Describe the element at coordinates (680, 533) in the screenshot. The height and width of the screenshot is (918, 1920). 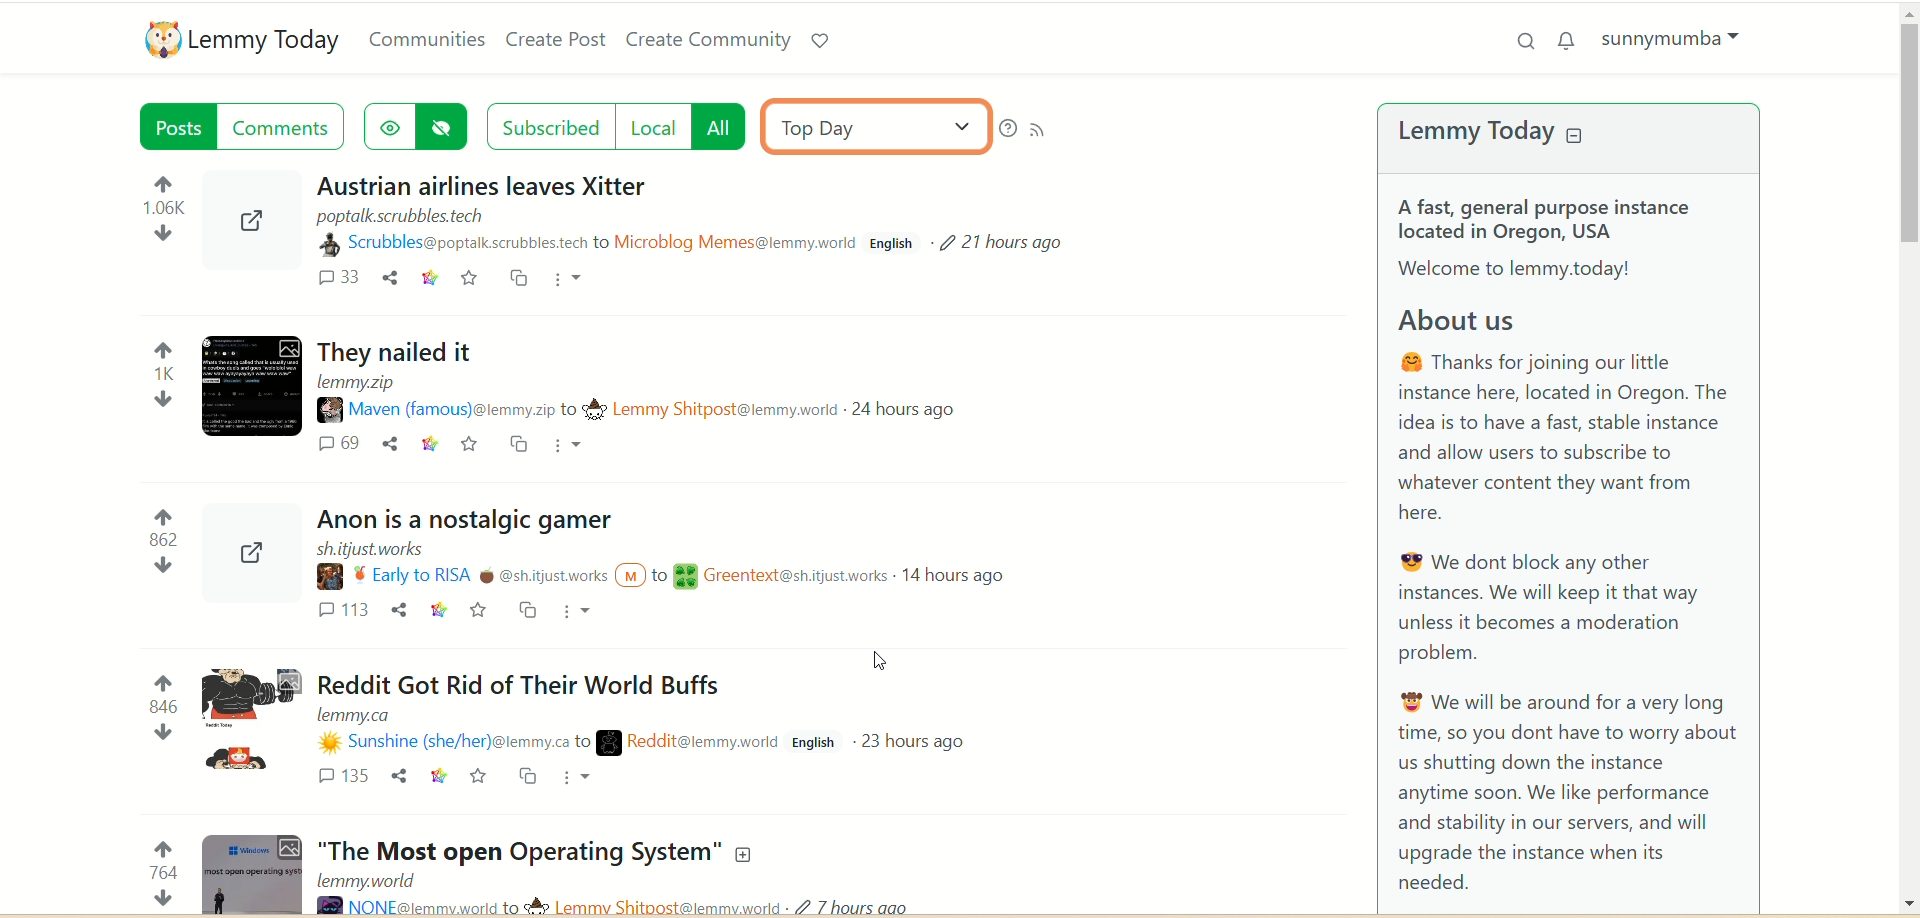
I see `Posts sorted based on Top Day` at that location.